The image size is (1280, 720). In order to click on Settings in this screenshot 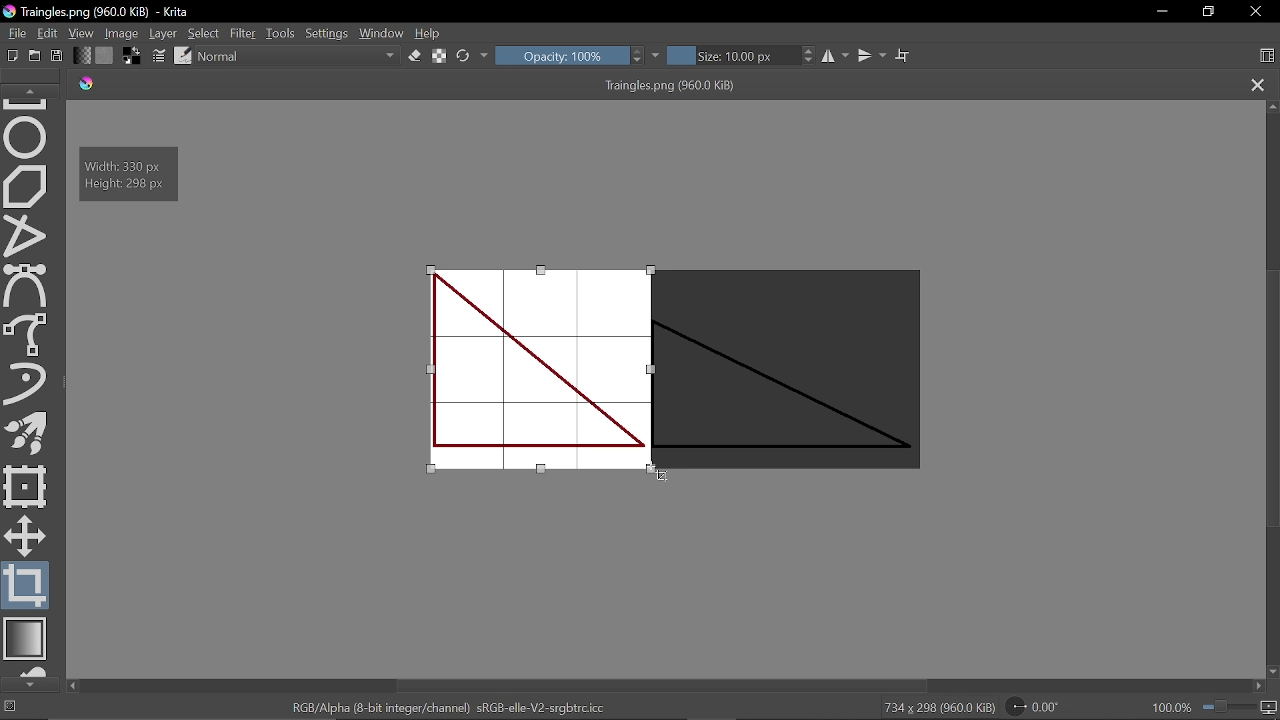, I will do `click(327, 34)`.